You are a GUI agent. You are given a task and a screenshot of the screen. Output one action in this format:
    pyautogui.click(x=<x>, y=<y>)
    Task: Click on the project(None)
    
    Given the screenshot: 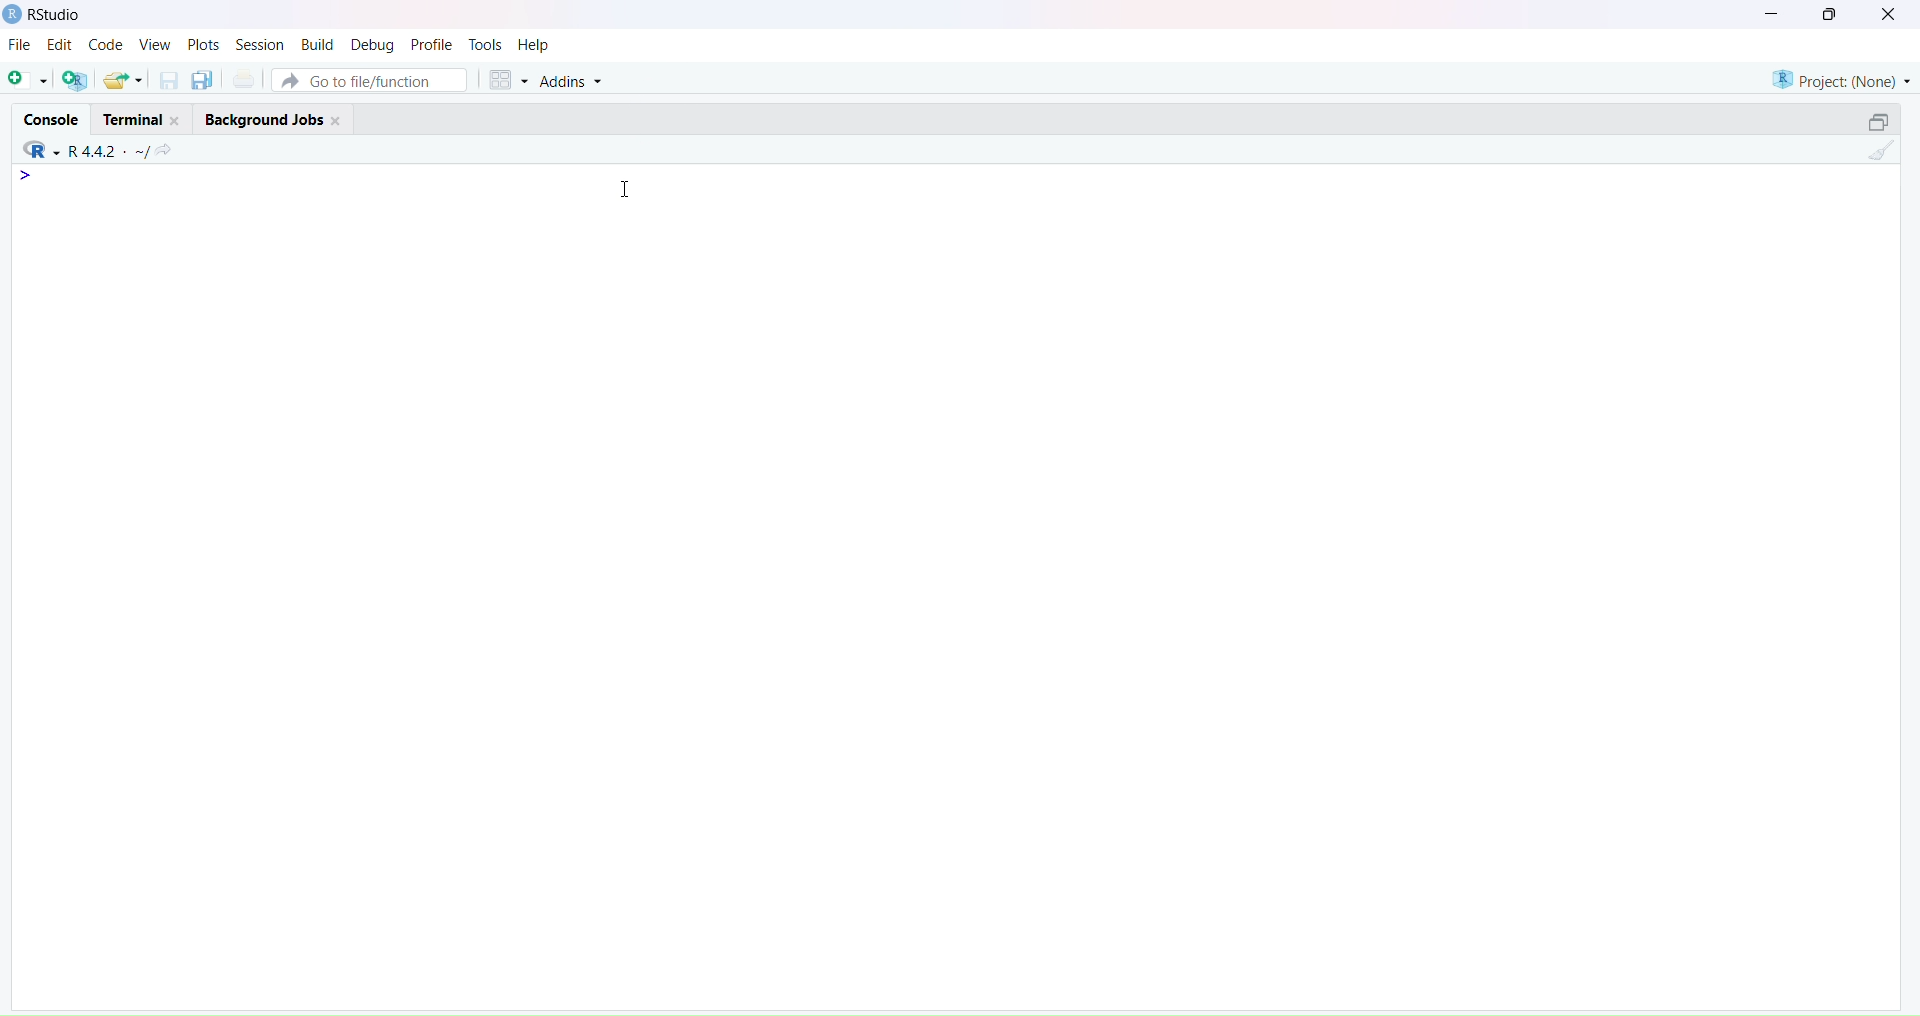 What is the action you would take?
    pyautogui.click(x=1837, y=79)
    